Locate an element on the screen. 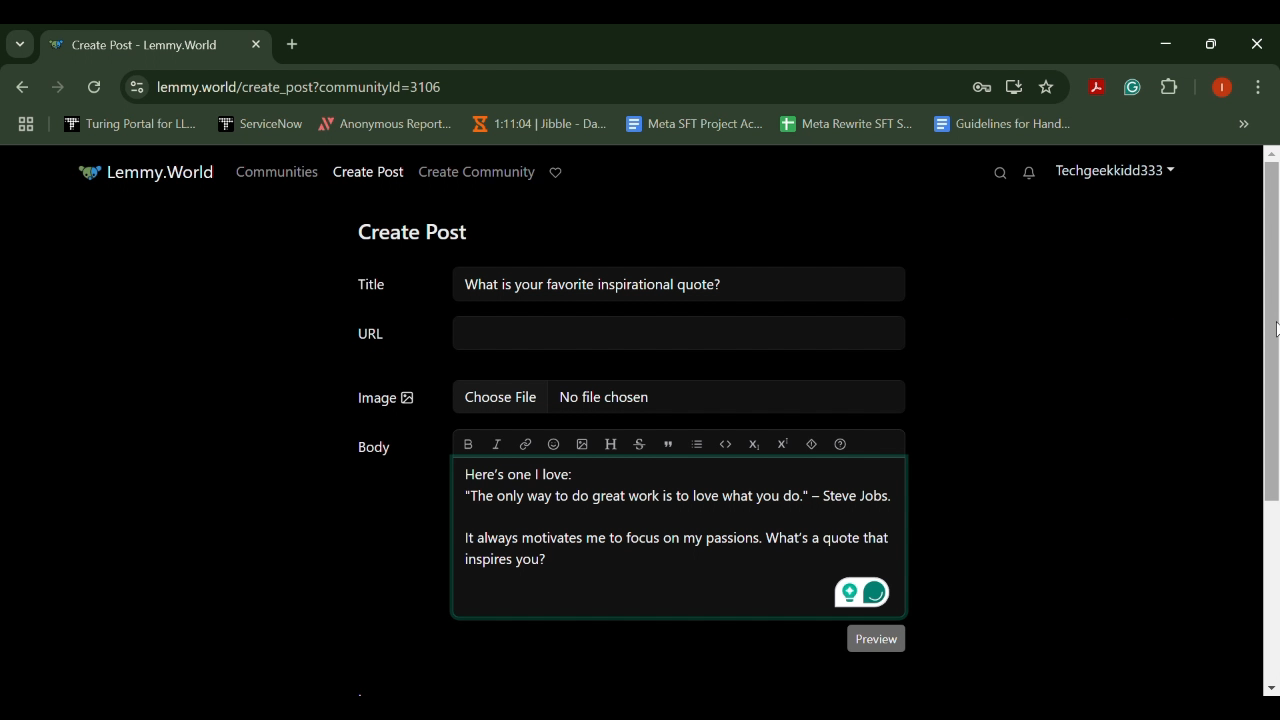 The image size is (1280, 720). Close Tab is located at coordinates (254, 44).